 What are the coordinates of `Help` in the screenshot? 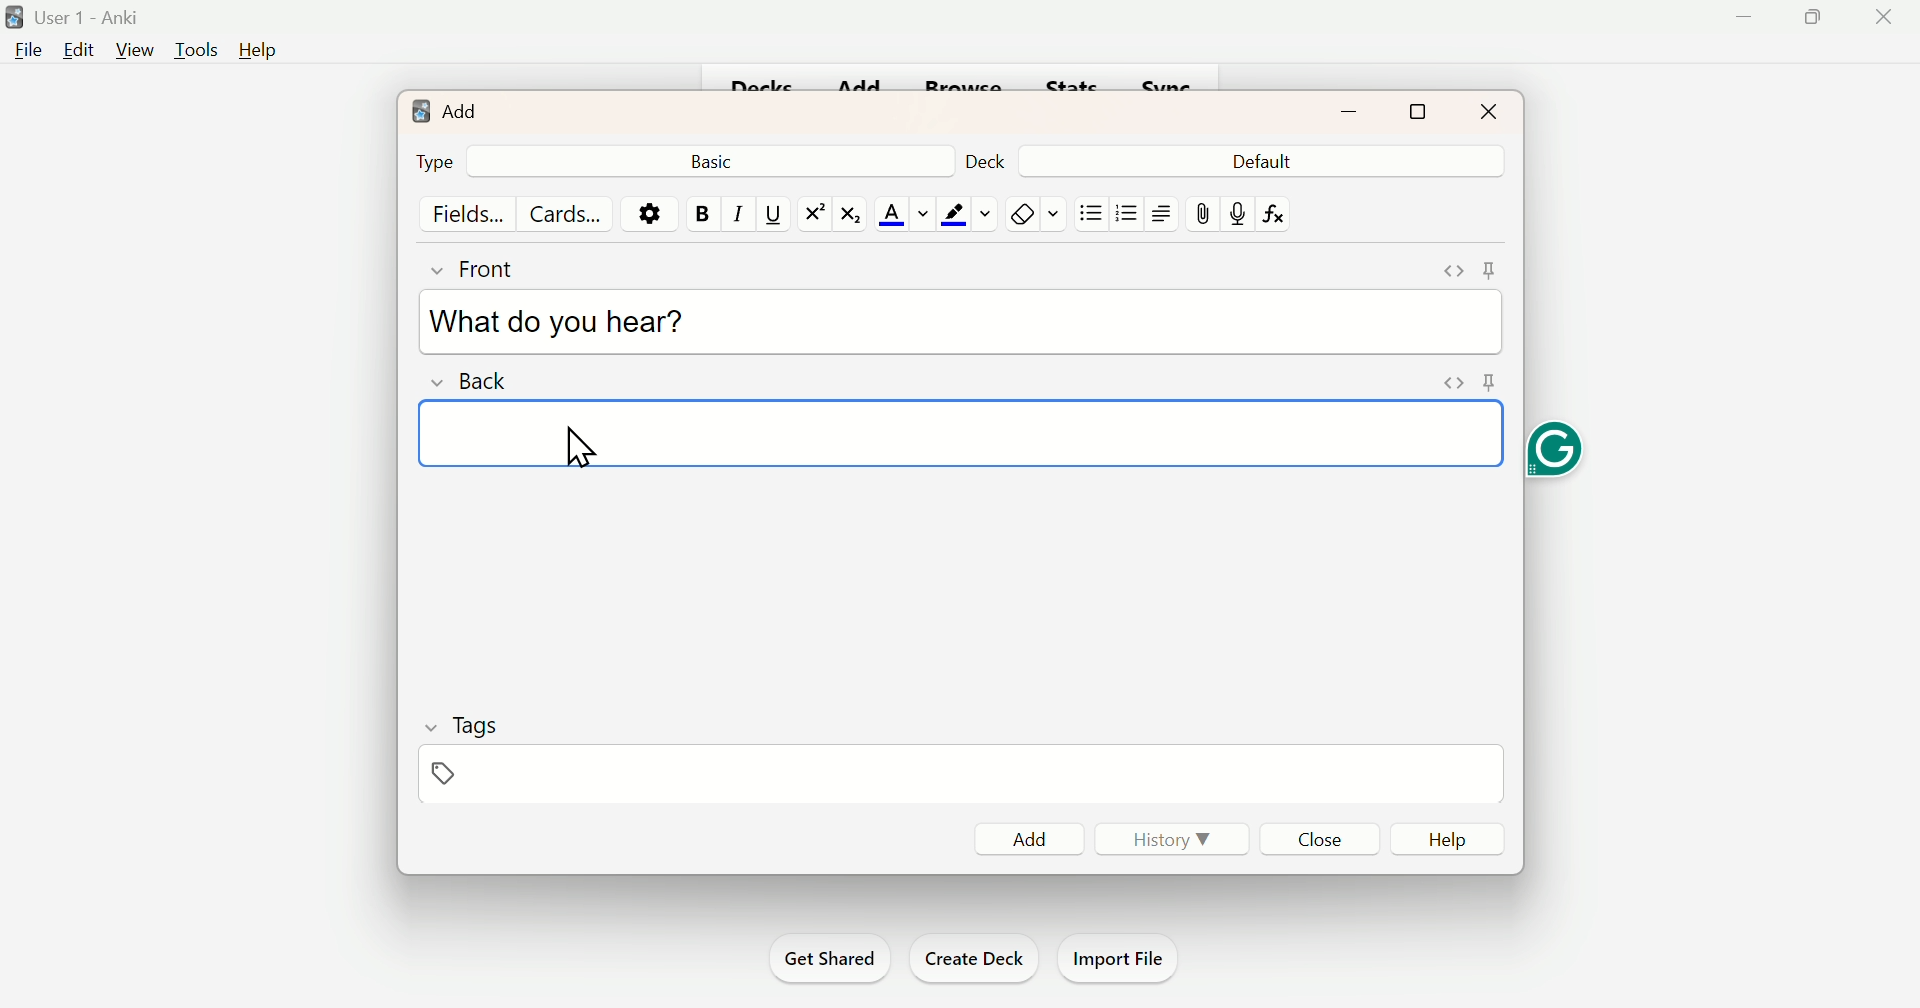 It's located at (1451, 837).